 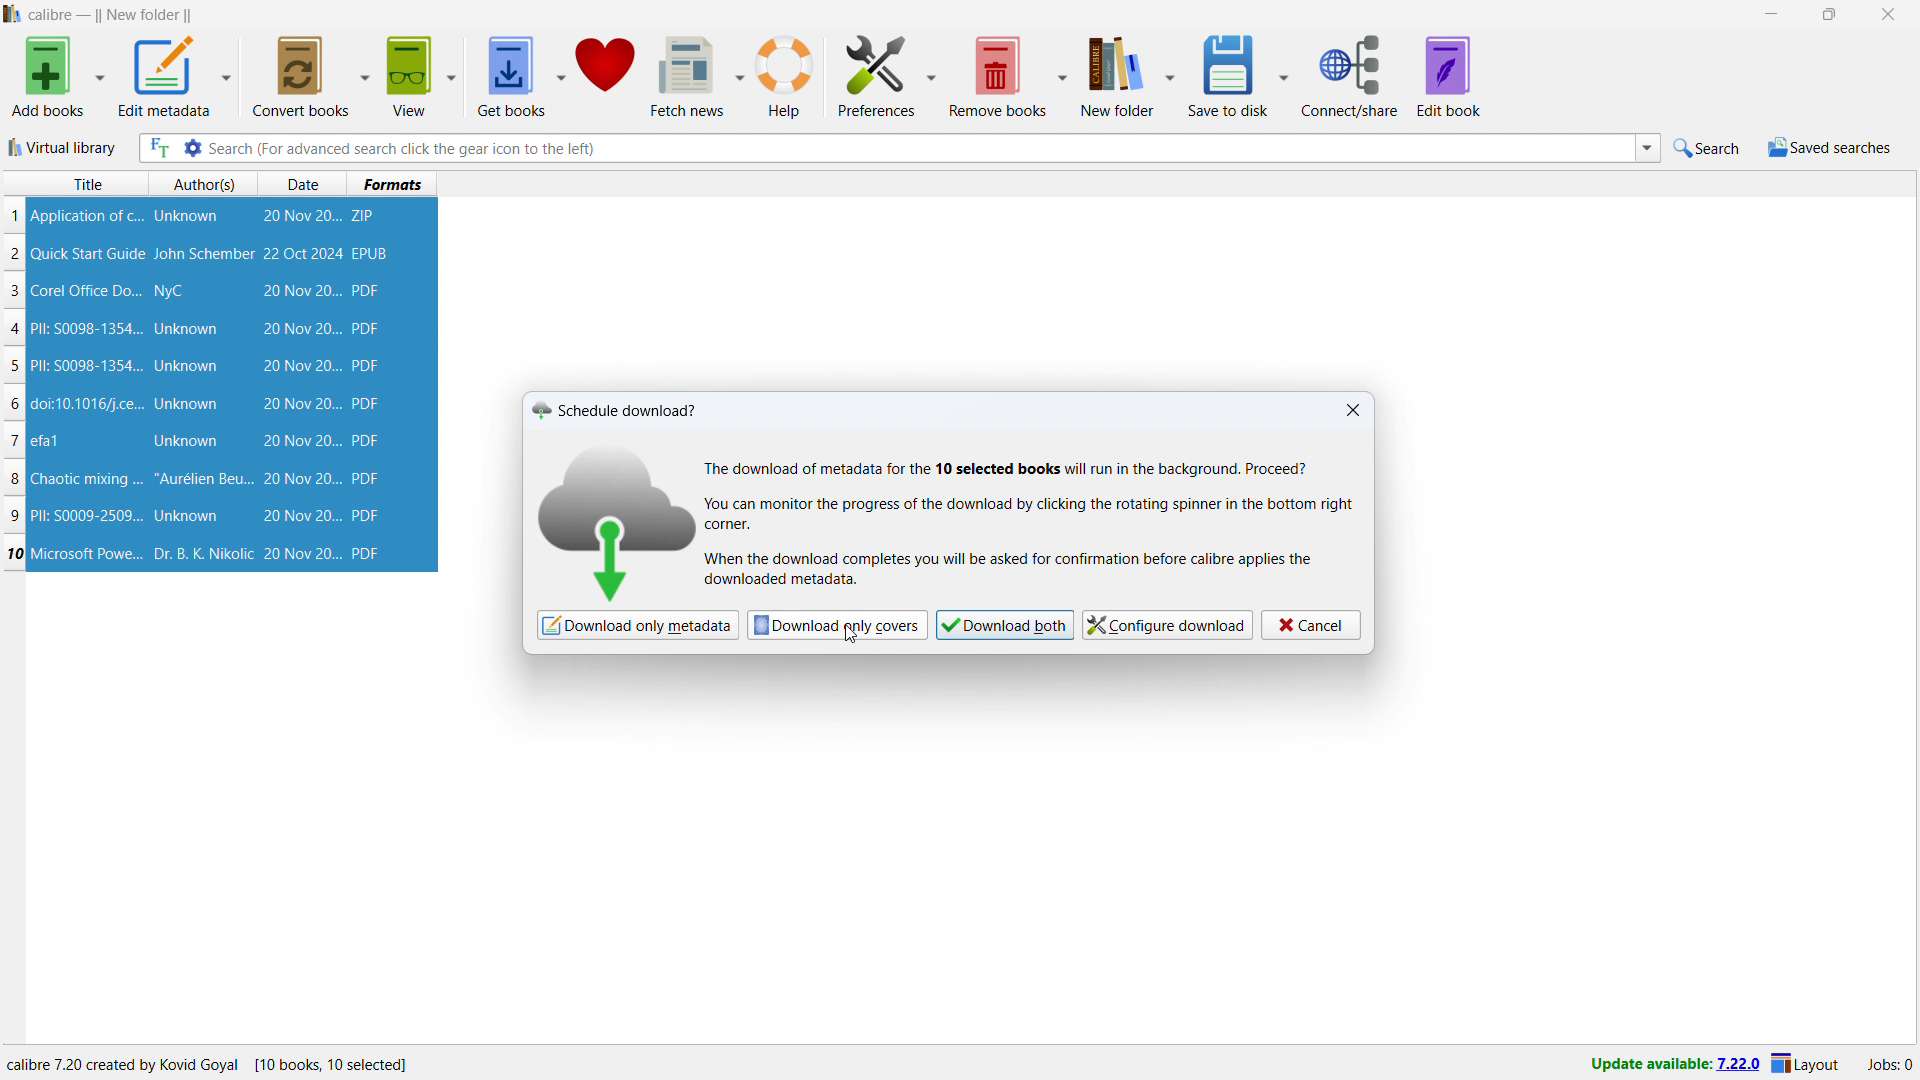 What do you see at coordinates (300, 365) in the screenshot?
I see `20 Nov 20...` at bounding box center [300, 365].